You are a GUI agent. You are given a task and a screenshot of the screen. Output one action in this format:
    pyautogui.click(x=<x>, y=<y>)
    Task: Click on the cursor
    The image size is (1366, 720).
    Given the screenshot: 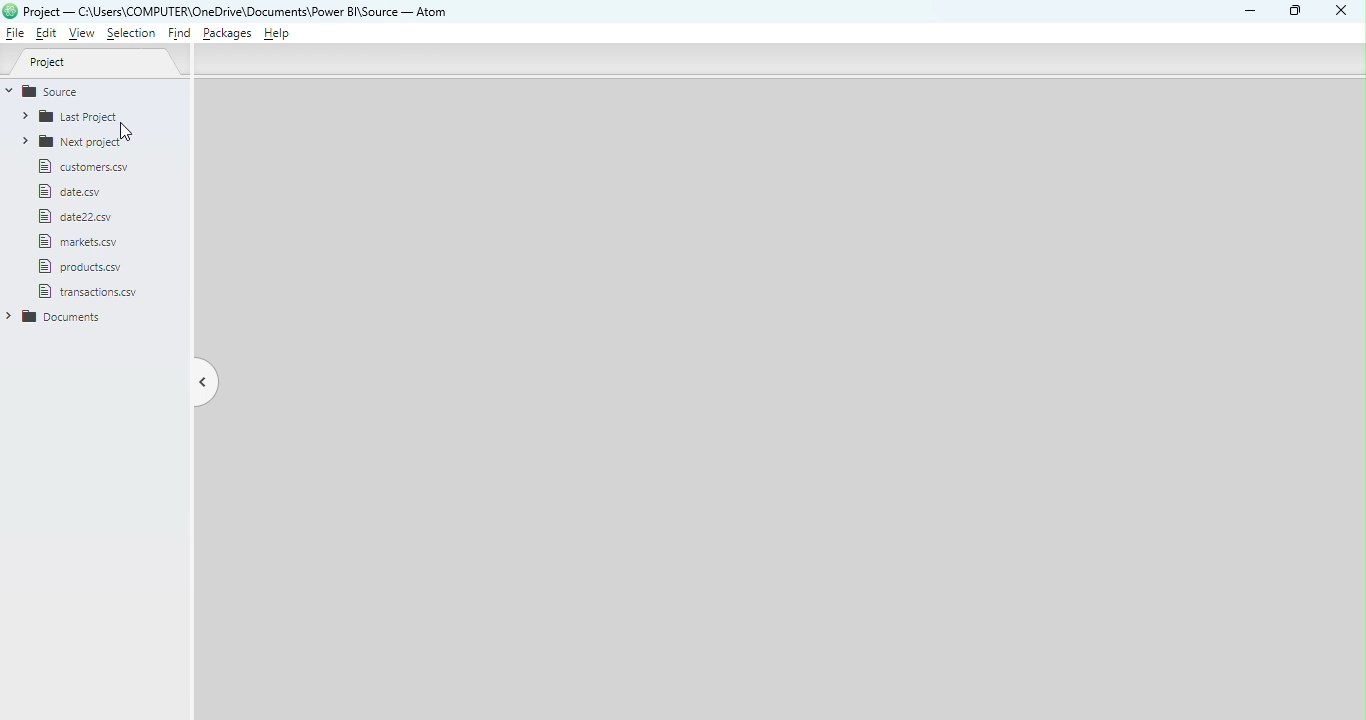 What is the action you would take?
    pyautogui.click(x=121, y=131)
    